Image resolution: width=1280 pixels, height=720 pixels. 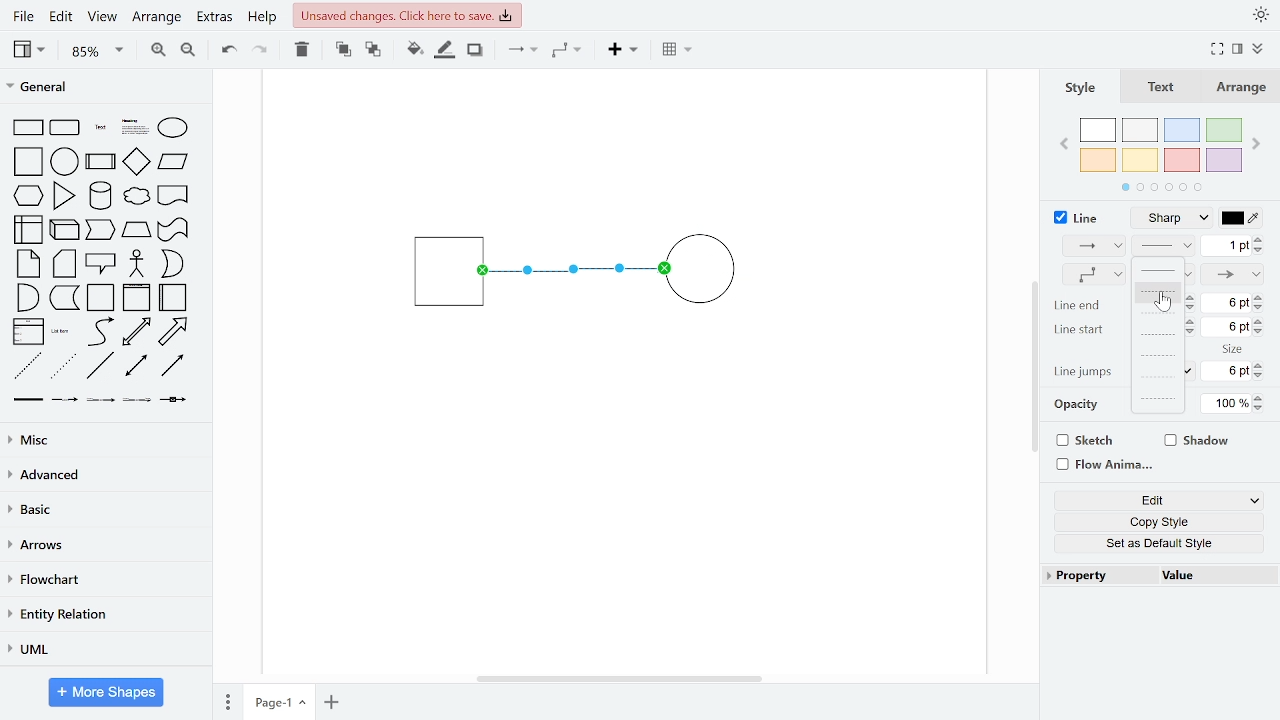 What do you see at coordinates (214, 17) in the screenshot?
I see `extras` at bounding box center [214, 17].